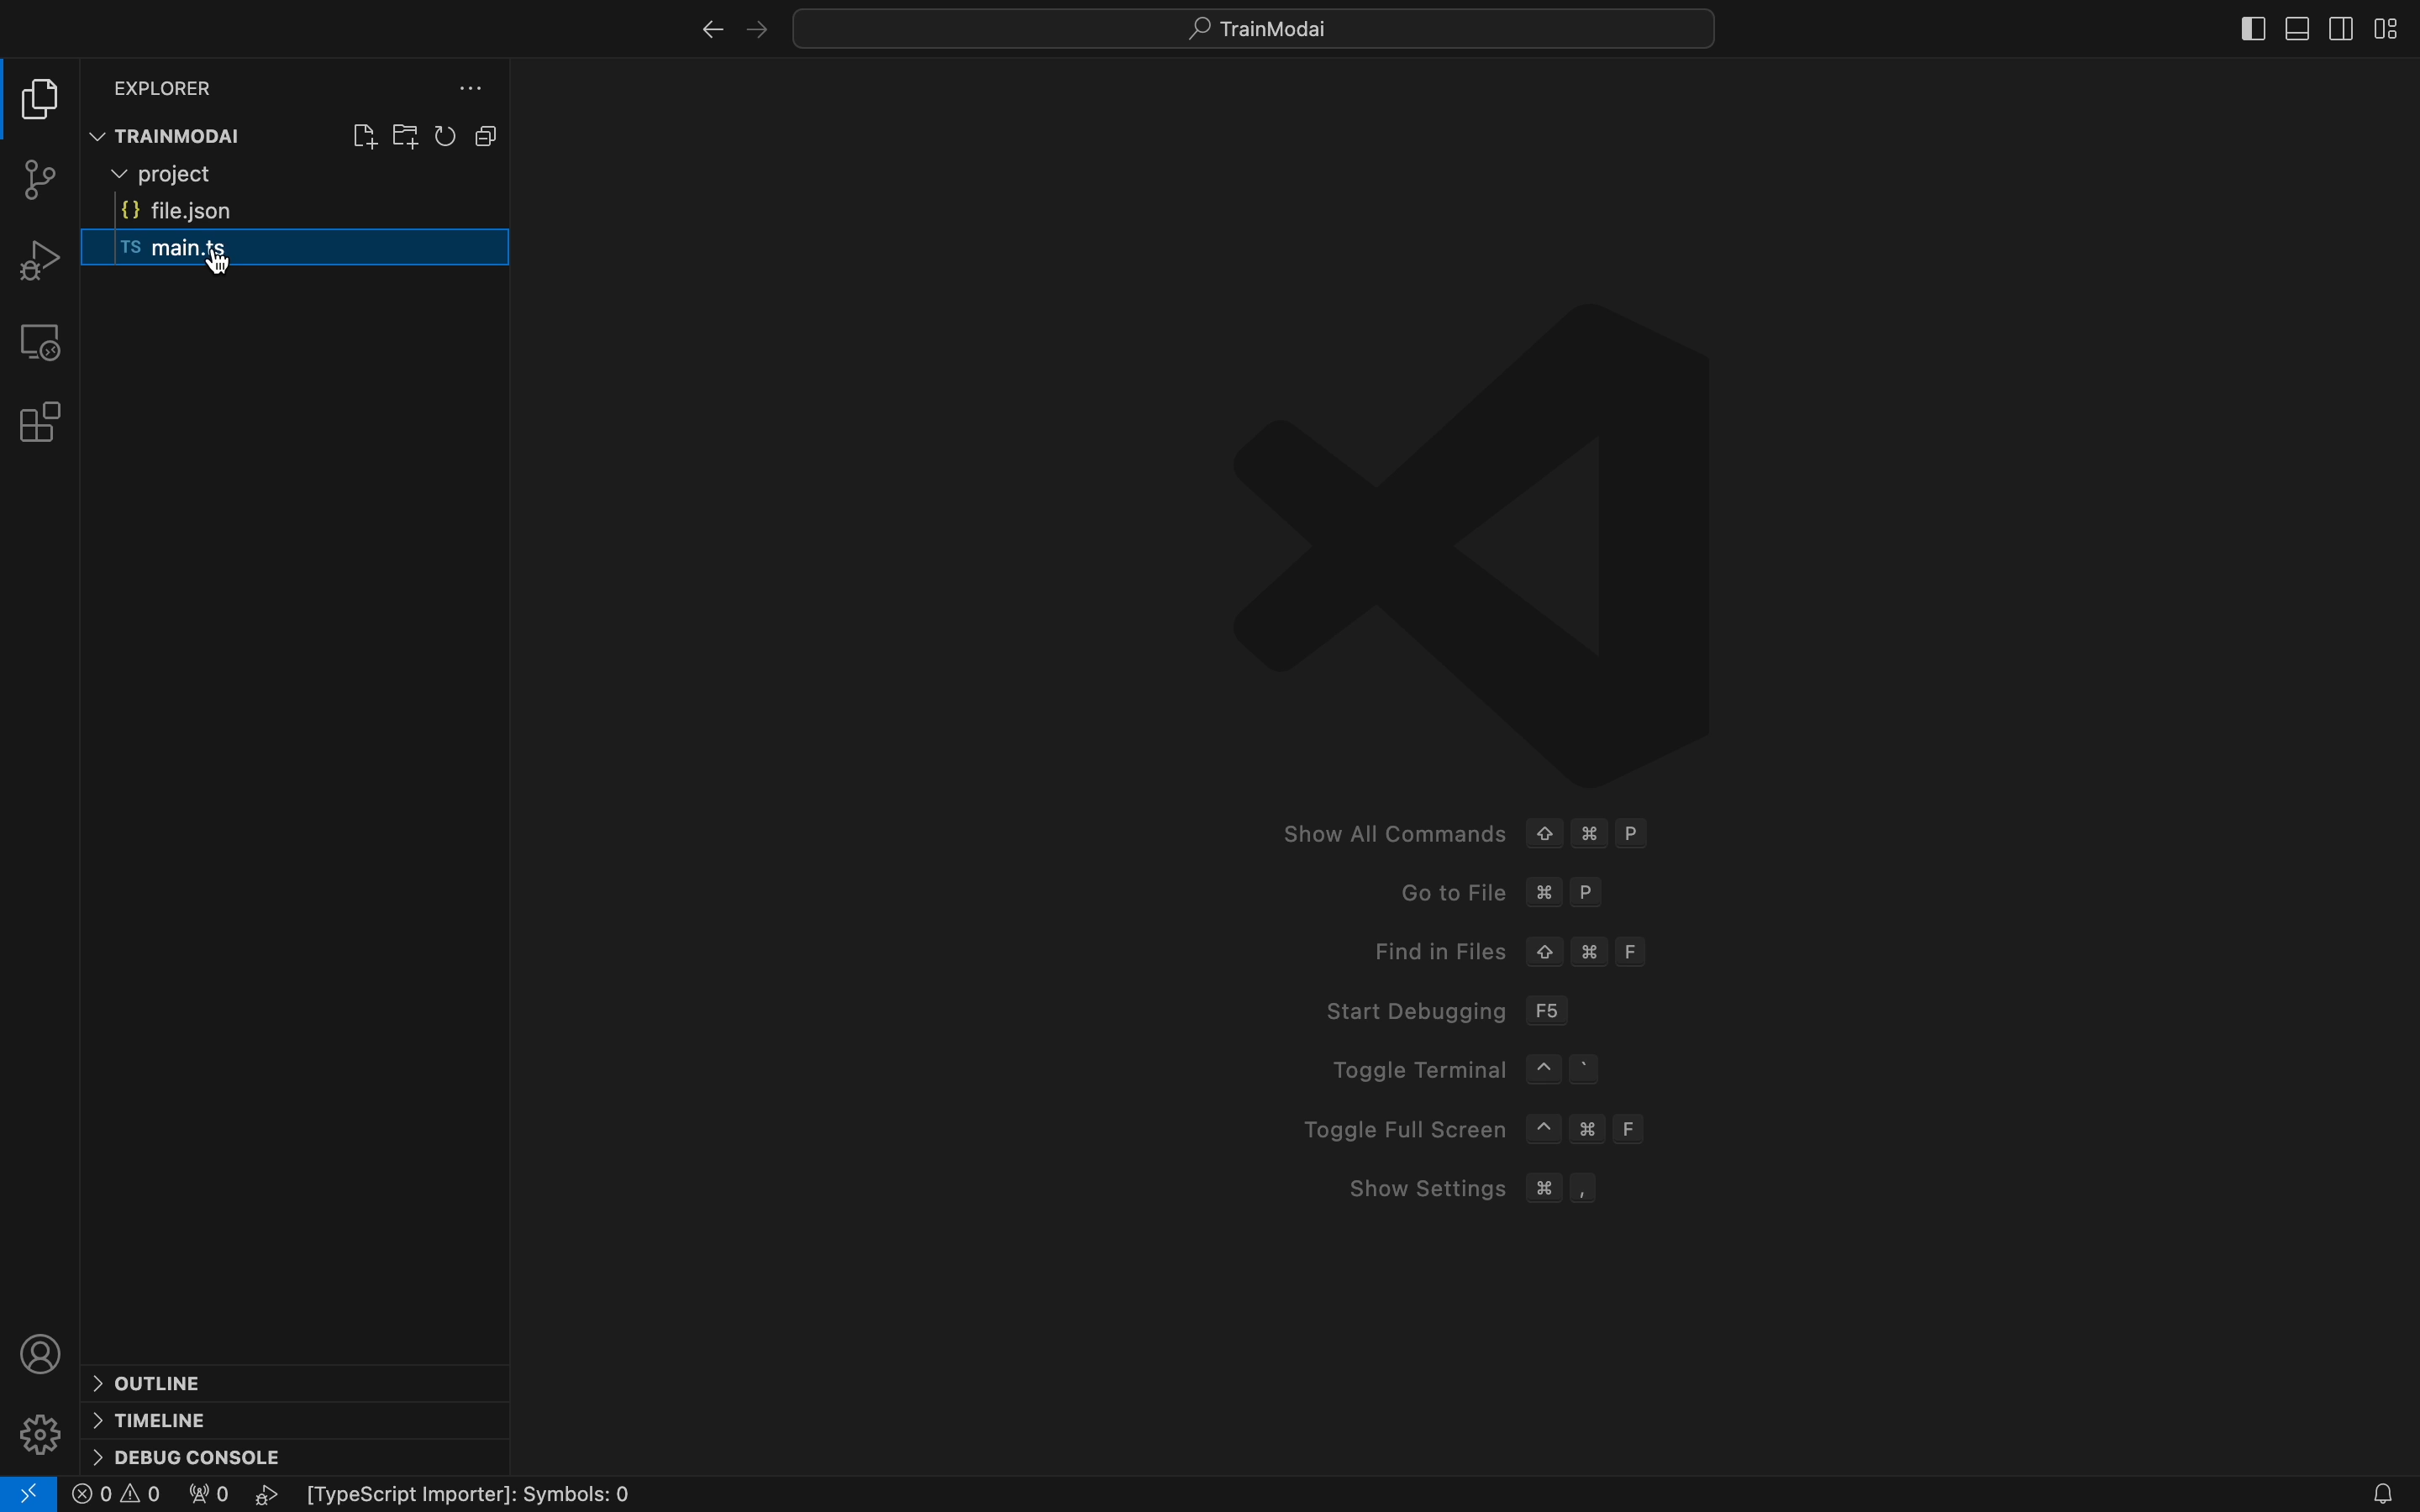 This screenshot has height=1512, width=2420. Describe the element at coordinates (300, 249) in the screenshot. I see `ts main` at that location.